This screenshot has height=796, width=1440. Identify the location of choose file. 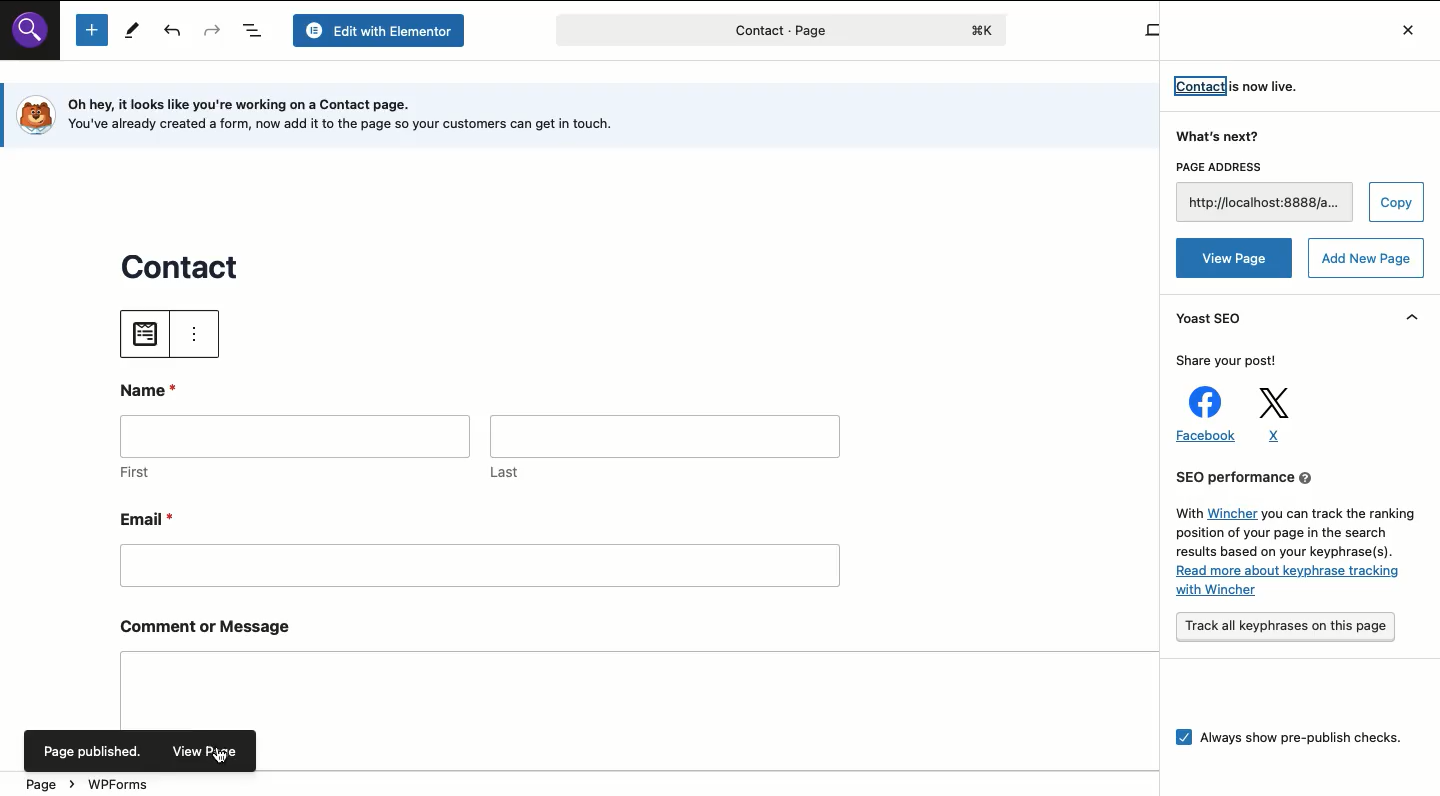
(147, 331).